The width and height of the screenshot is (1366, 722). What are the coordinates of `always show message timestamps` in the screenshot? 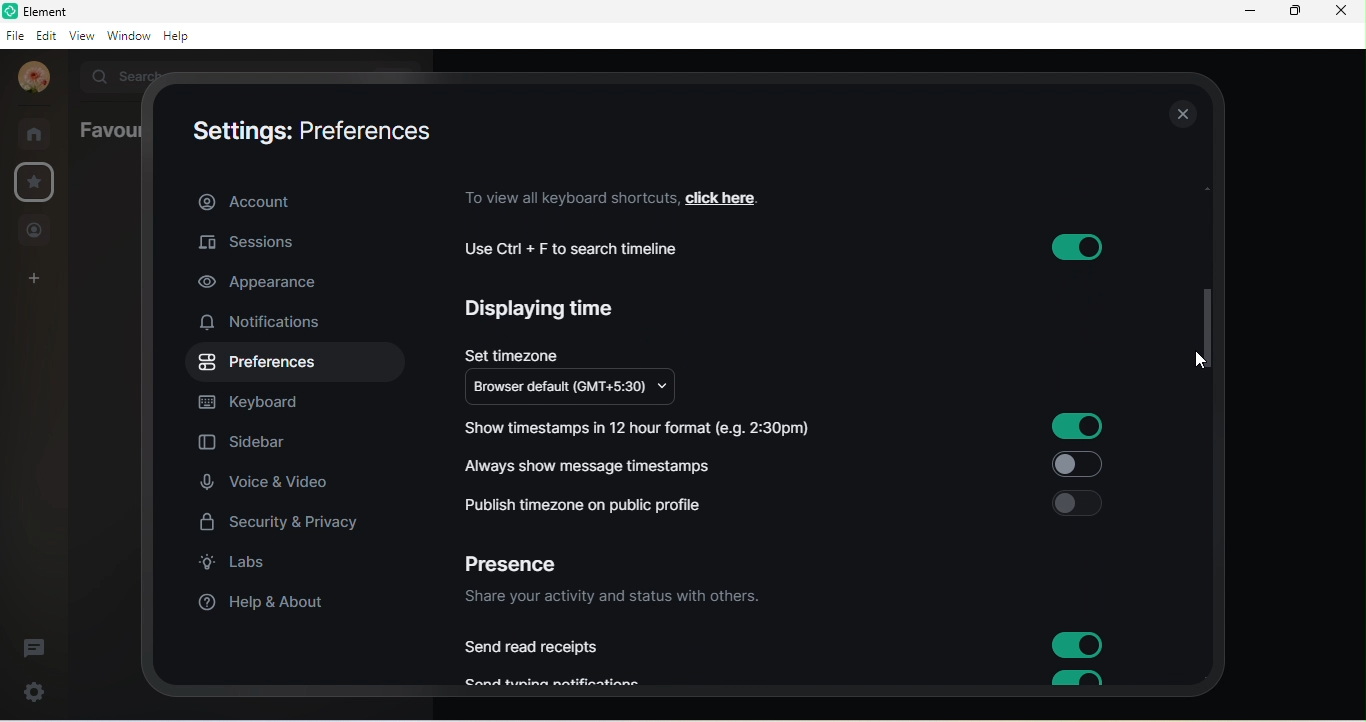 It's located at (595, 464).